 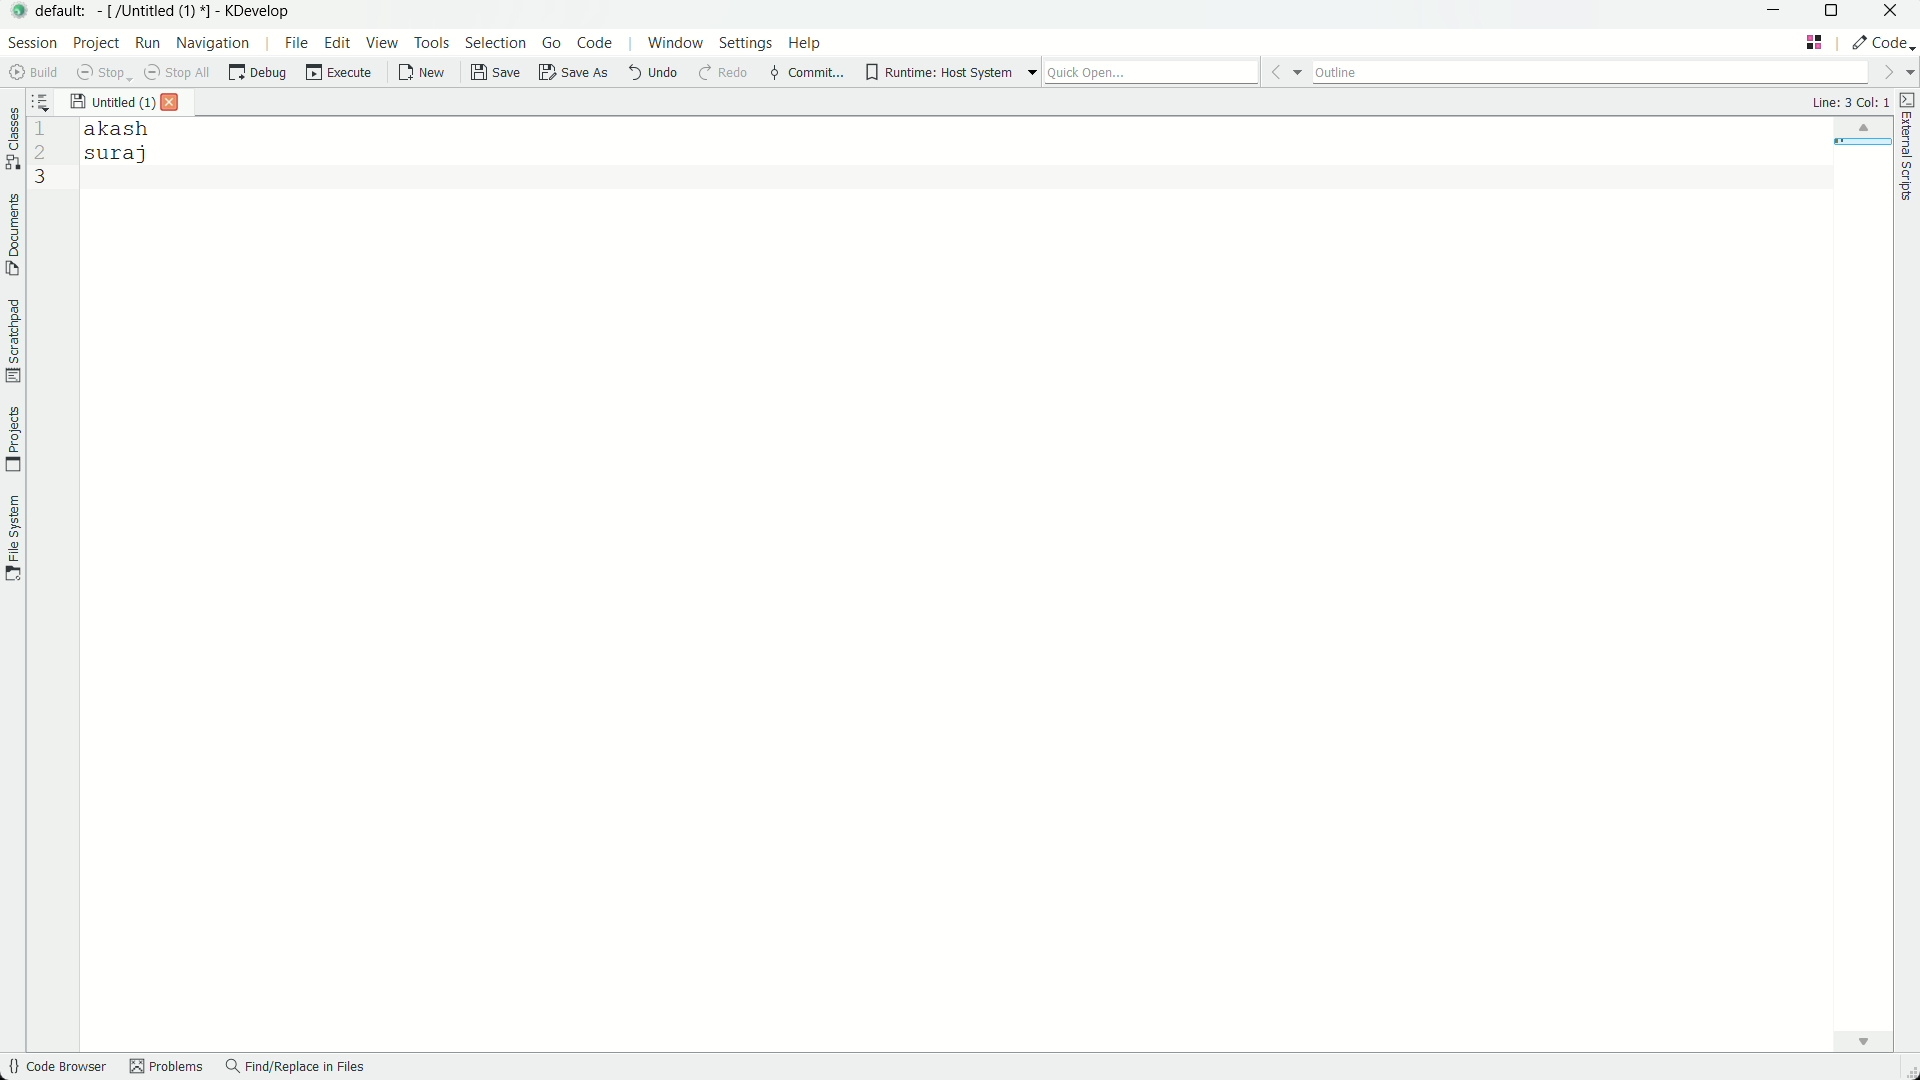 I want to click on file system, so click(x=13, y=540).